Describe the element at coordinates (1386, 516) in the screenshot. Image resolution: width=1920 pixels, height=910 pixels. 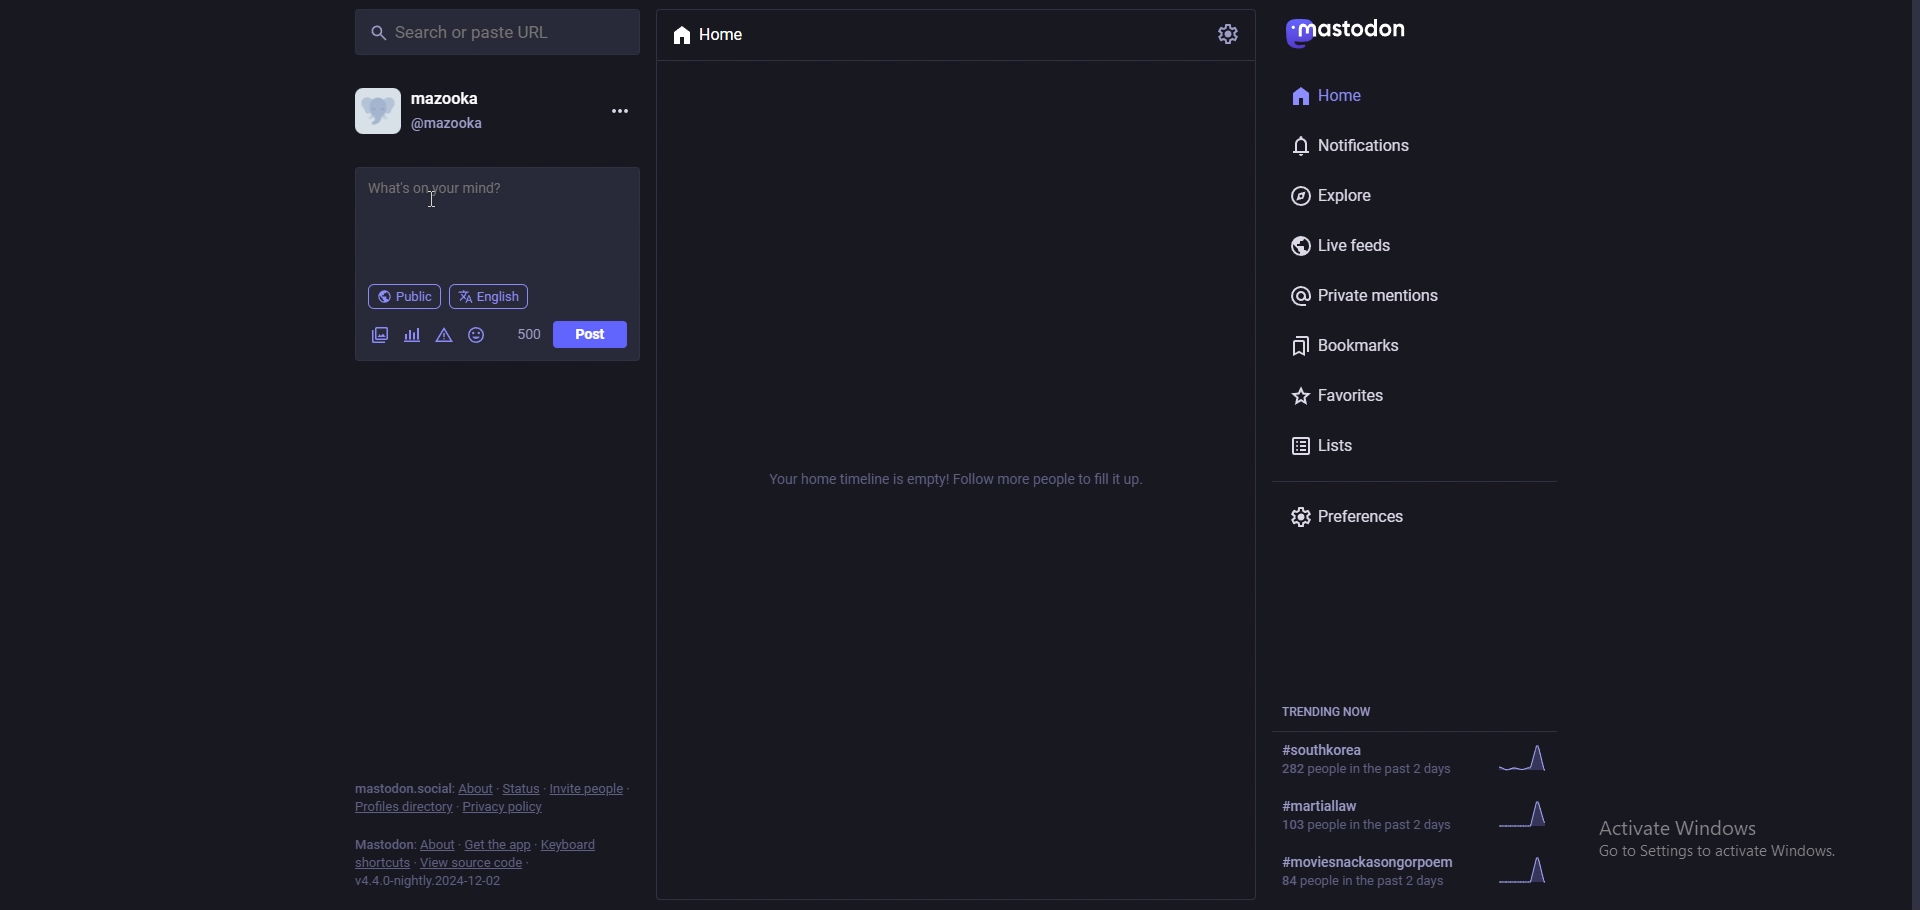
I see `preferences` at that location.